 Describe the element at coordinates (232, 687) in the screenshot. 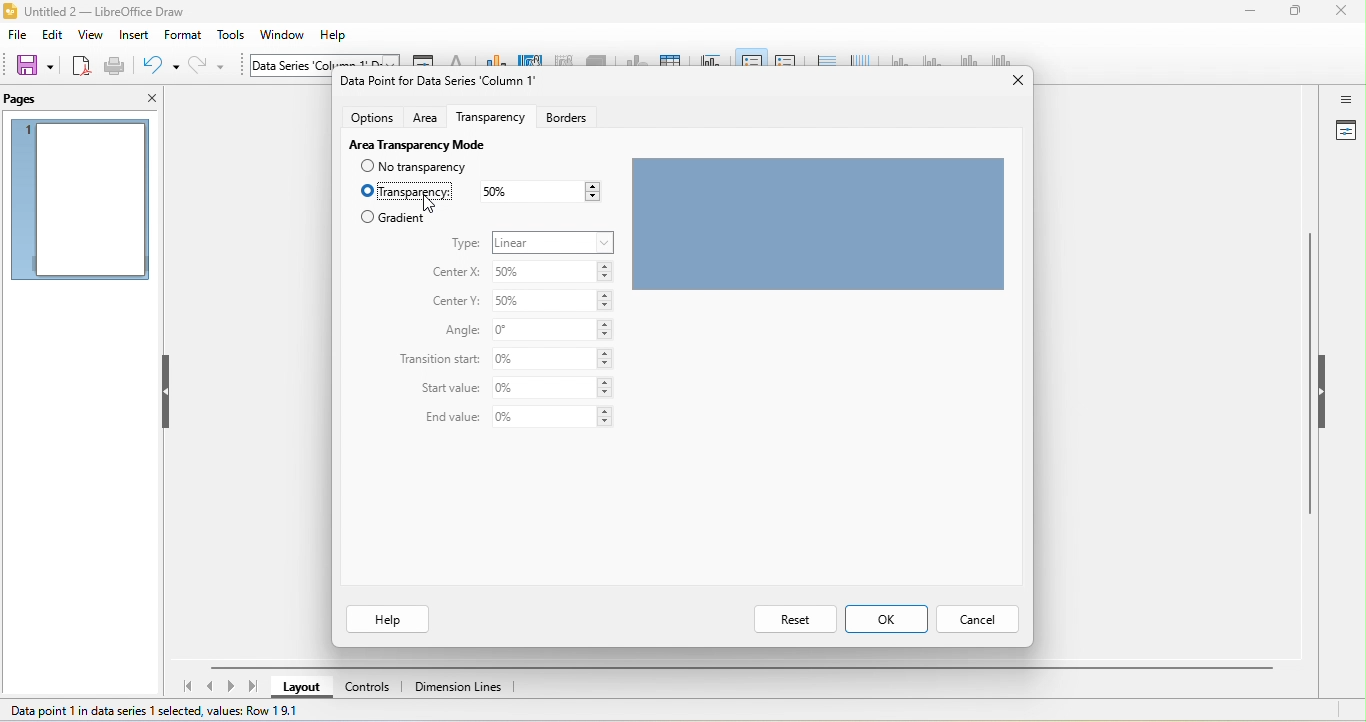

I see `next` at that location.